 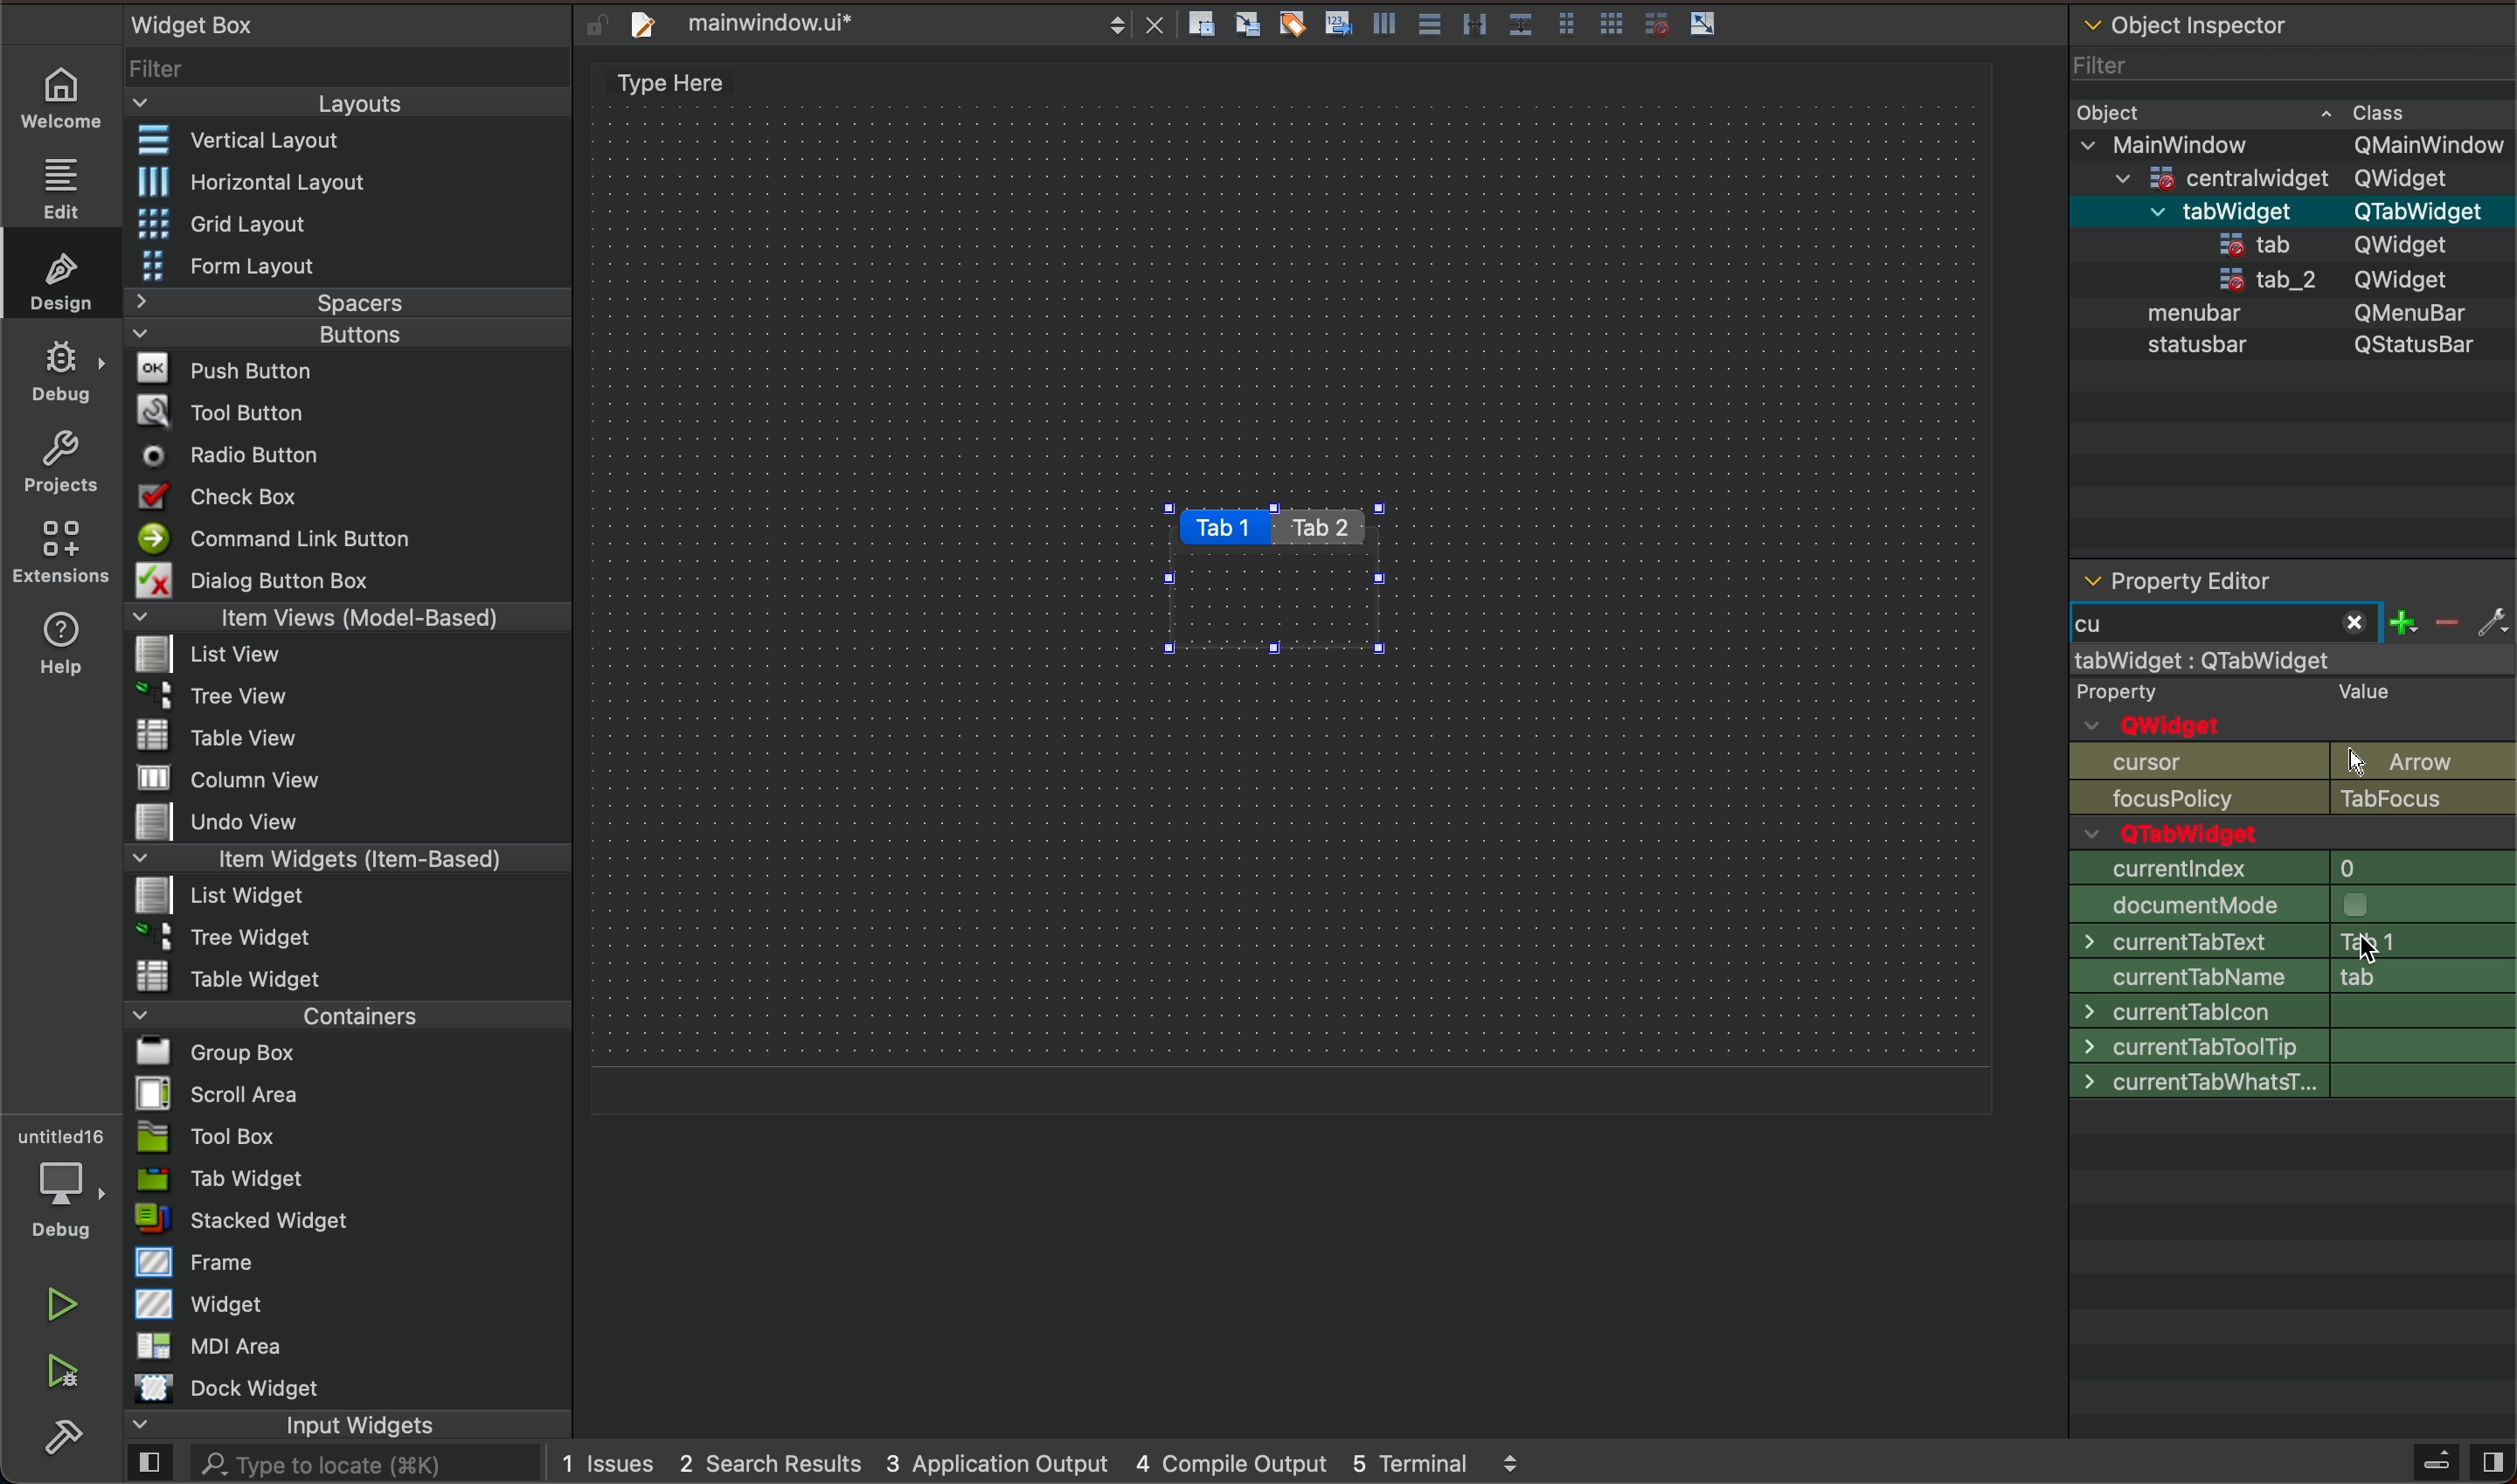 What do you see at coordinates (2290, 1152) in the screenshot?
I see `cursor` at bounding box center [2290, 1152].